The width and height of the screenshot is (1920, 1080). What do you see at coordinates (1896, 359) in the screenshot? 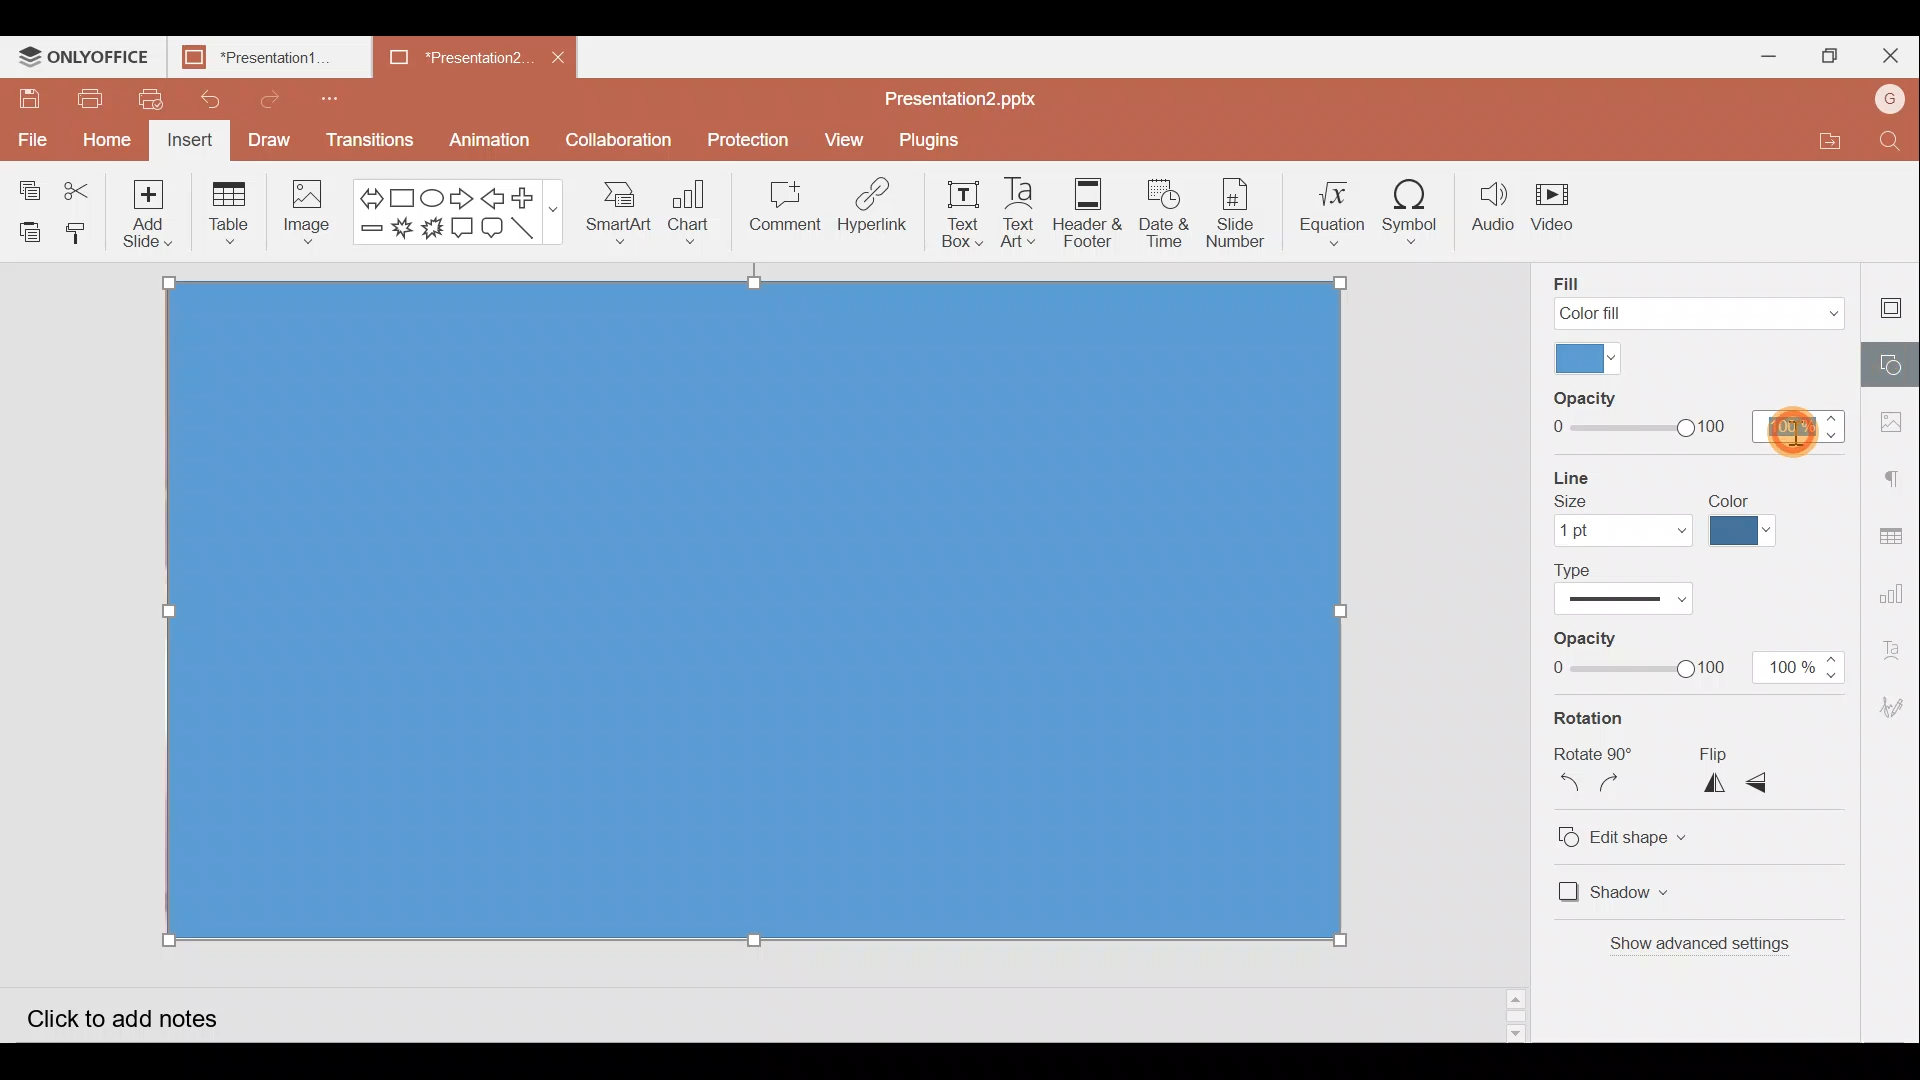
I see `Shape settings` at bounding box center [1896, 359].